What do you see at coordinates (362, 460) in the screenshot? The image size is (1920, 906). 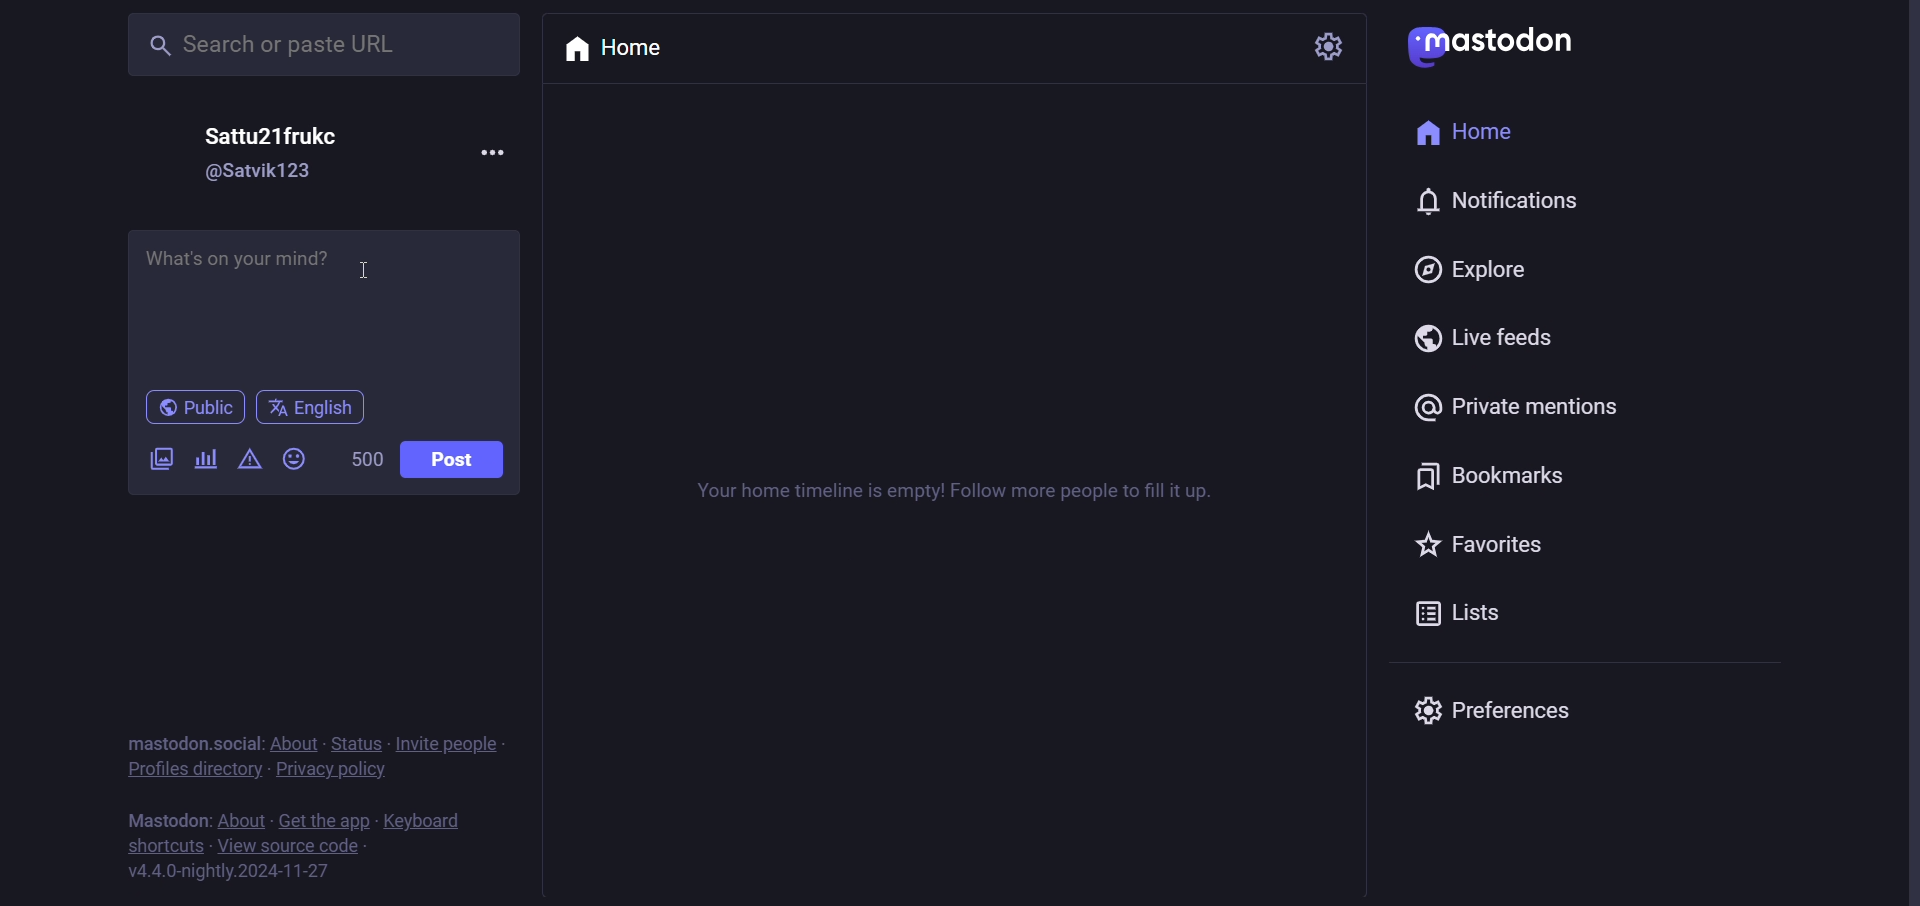 I see `500` at bounding box center [362, 460].